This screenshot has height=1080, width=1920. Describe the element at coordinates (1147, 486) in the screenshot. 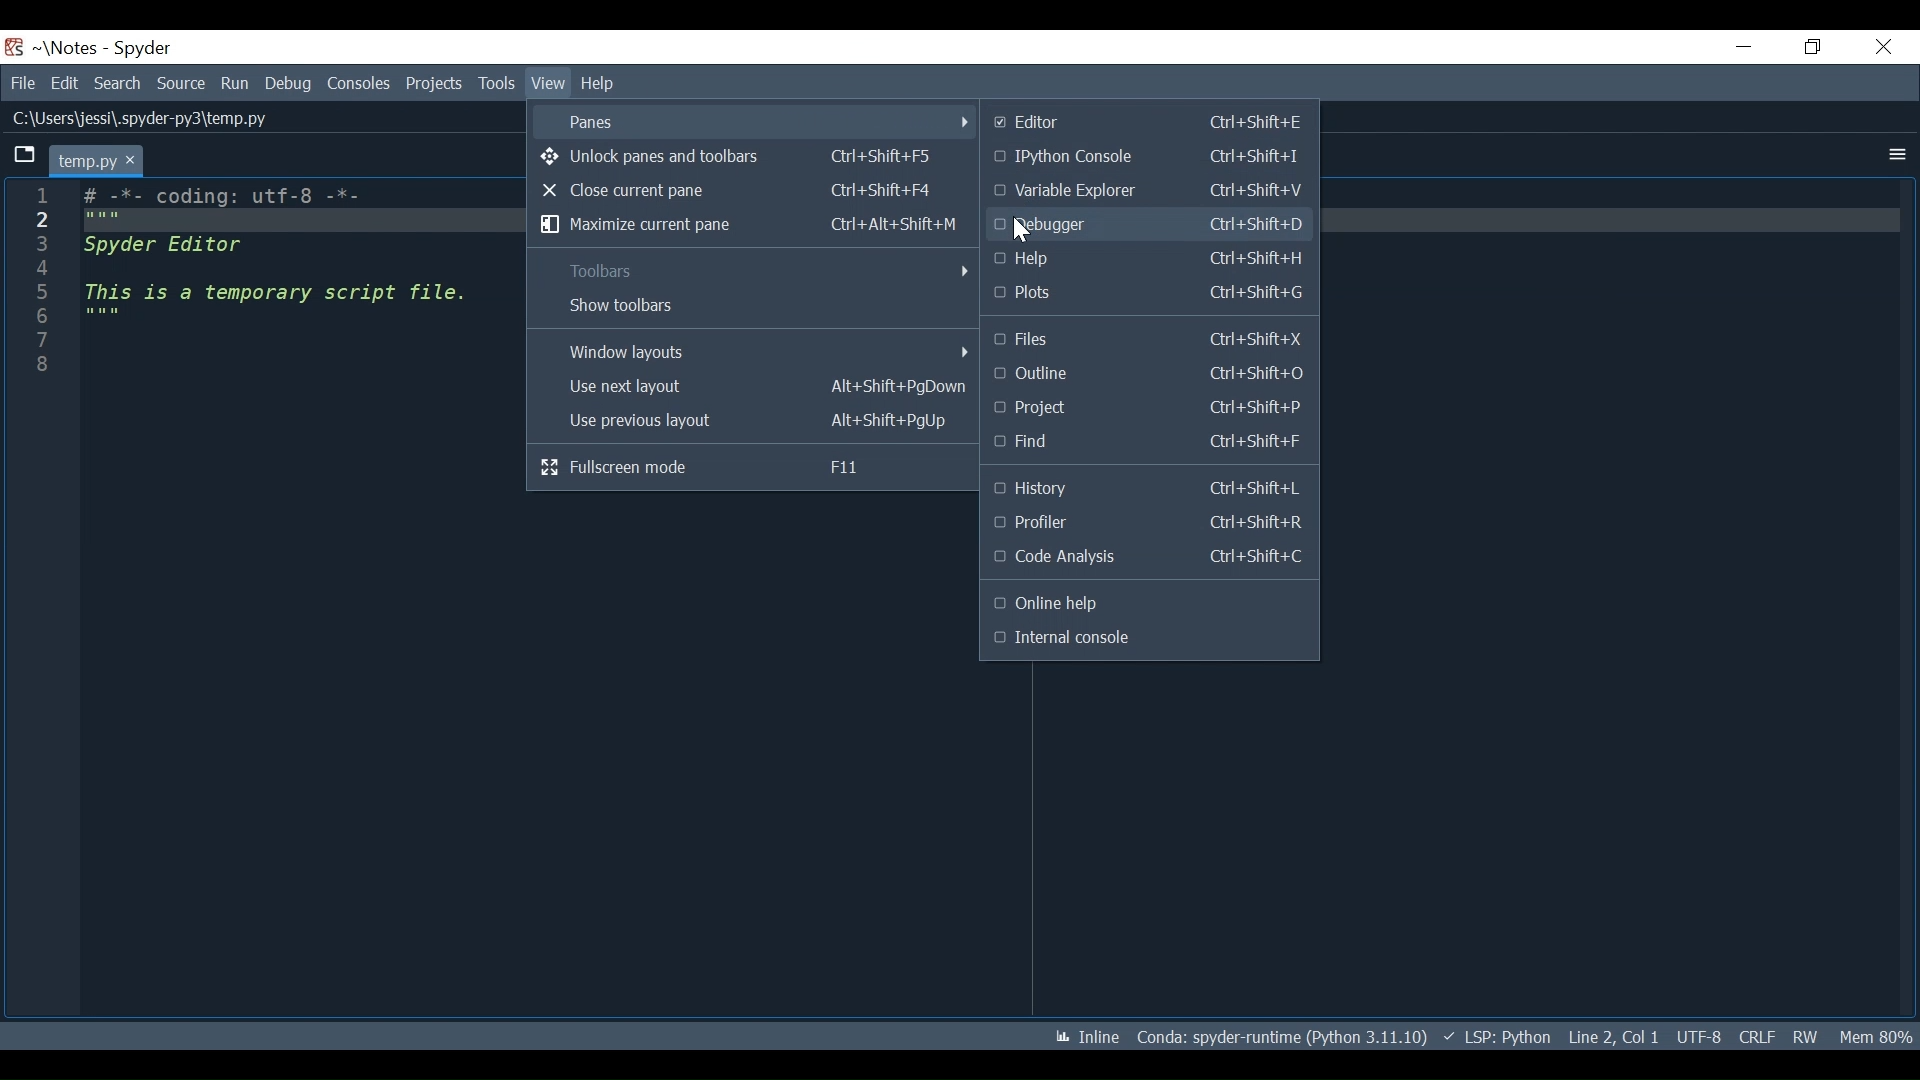

I see `History` at that location.